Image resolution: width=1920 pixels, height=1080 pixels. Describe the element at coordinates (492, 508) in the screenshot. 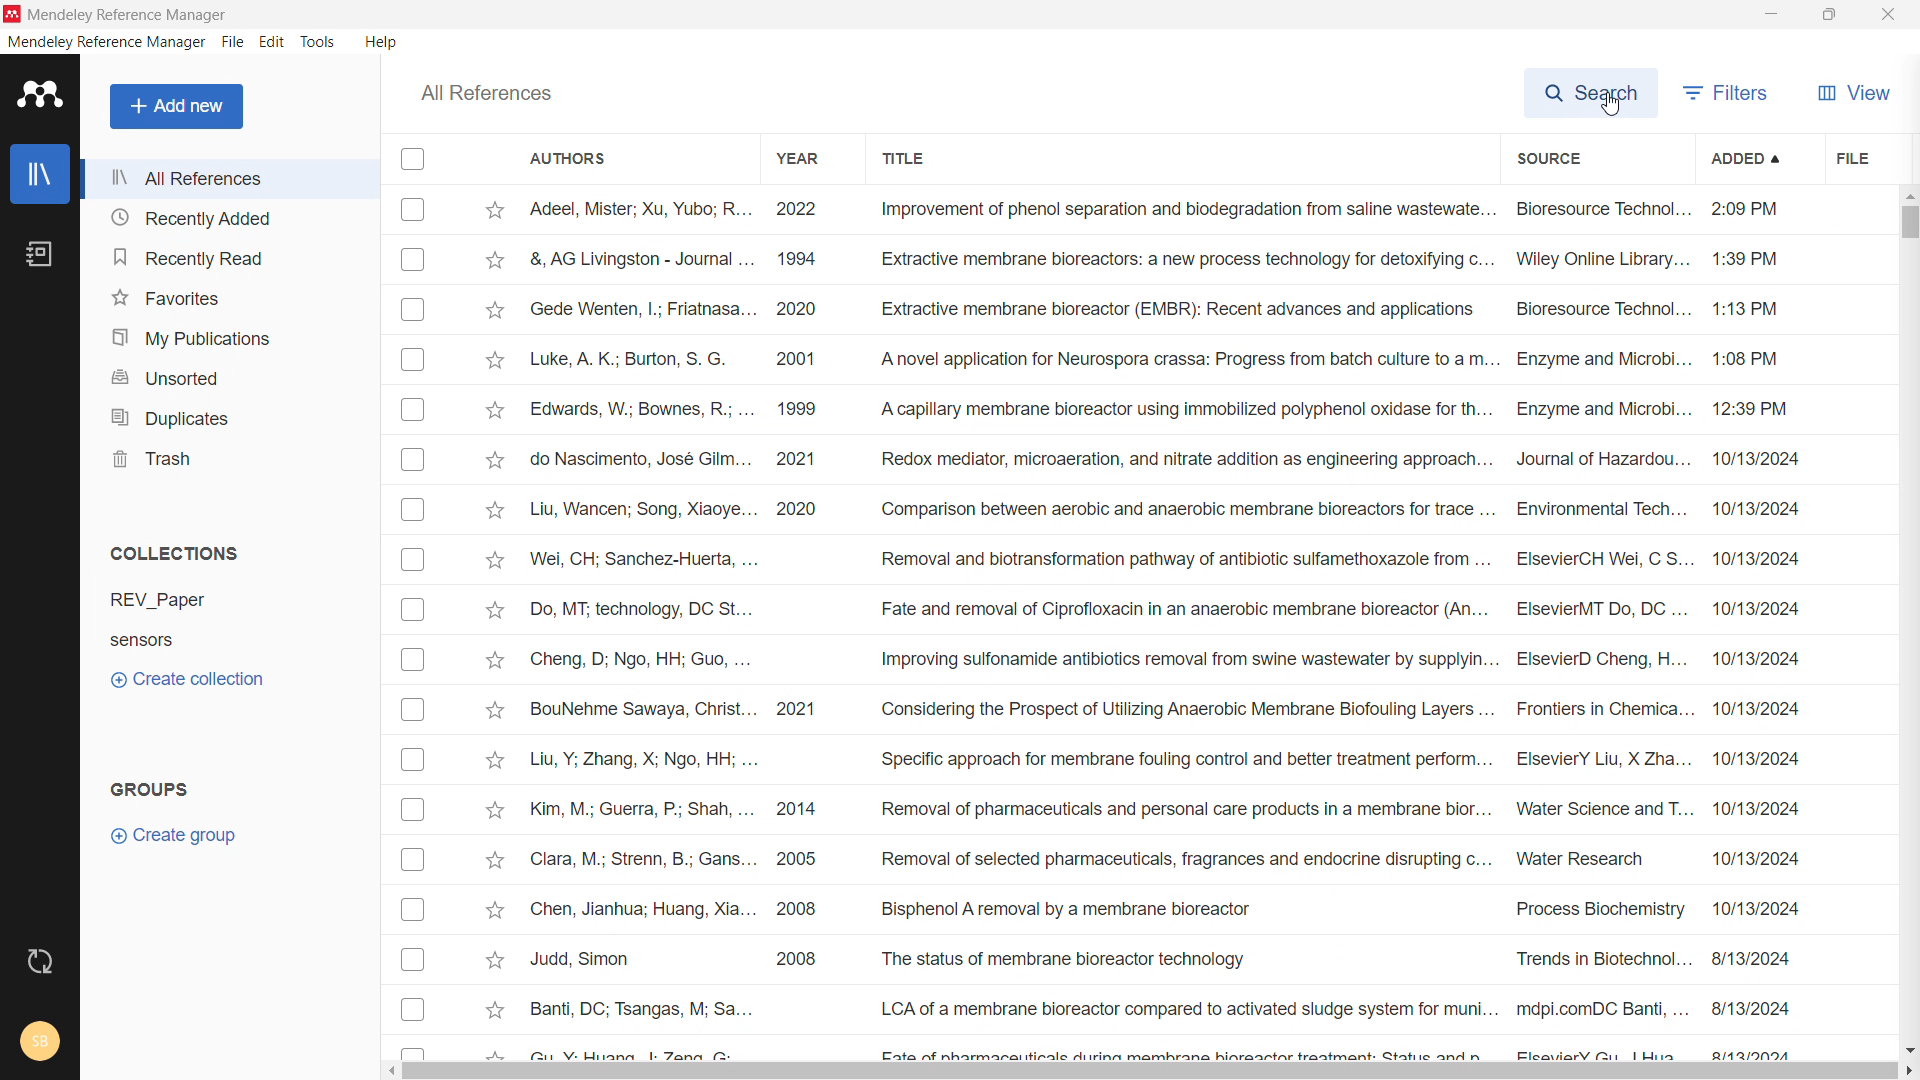

I see `Add to favorites` at that location.